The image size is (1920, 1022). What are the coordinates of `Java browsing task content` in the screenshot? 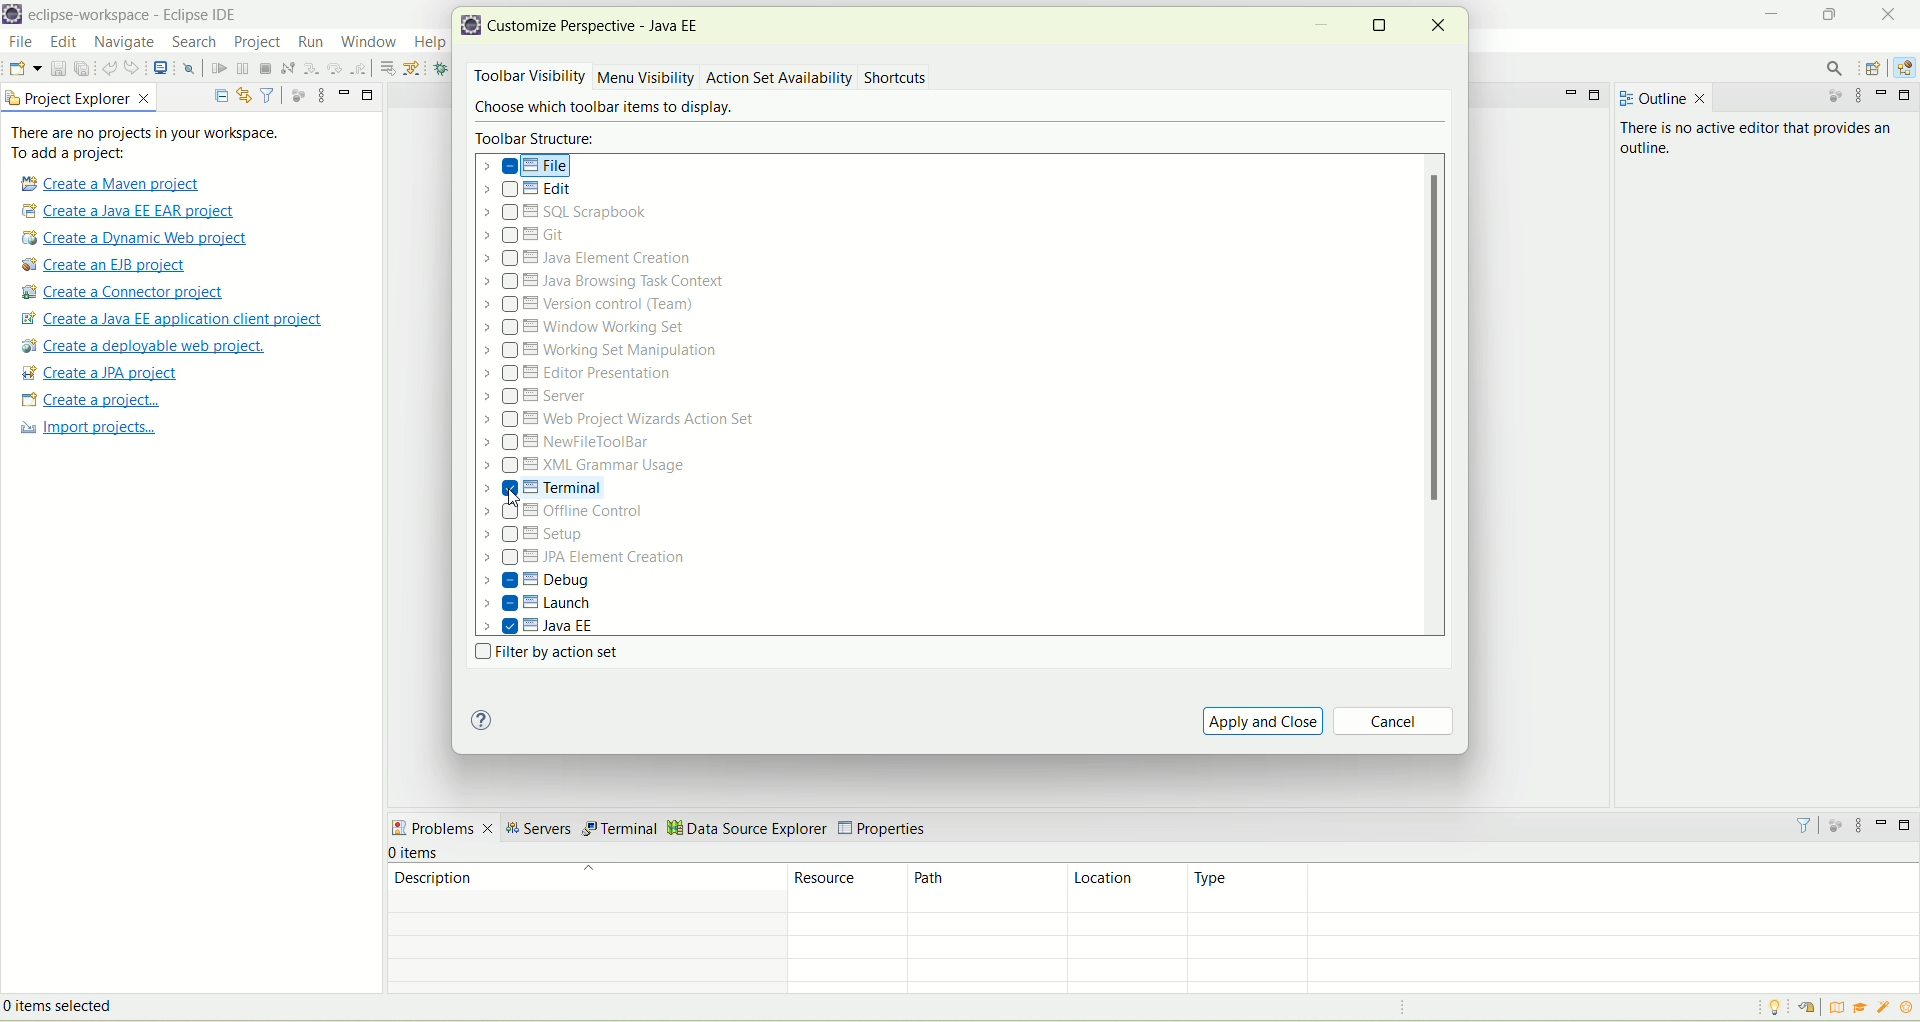 It's located at (604, 281).